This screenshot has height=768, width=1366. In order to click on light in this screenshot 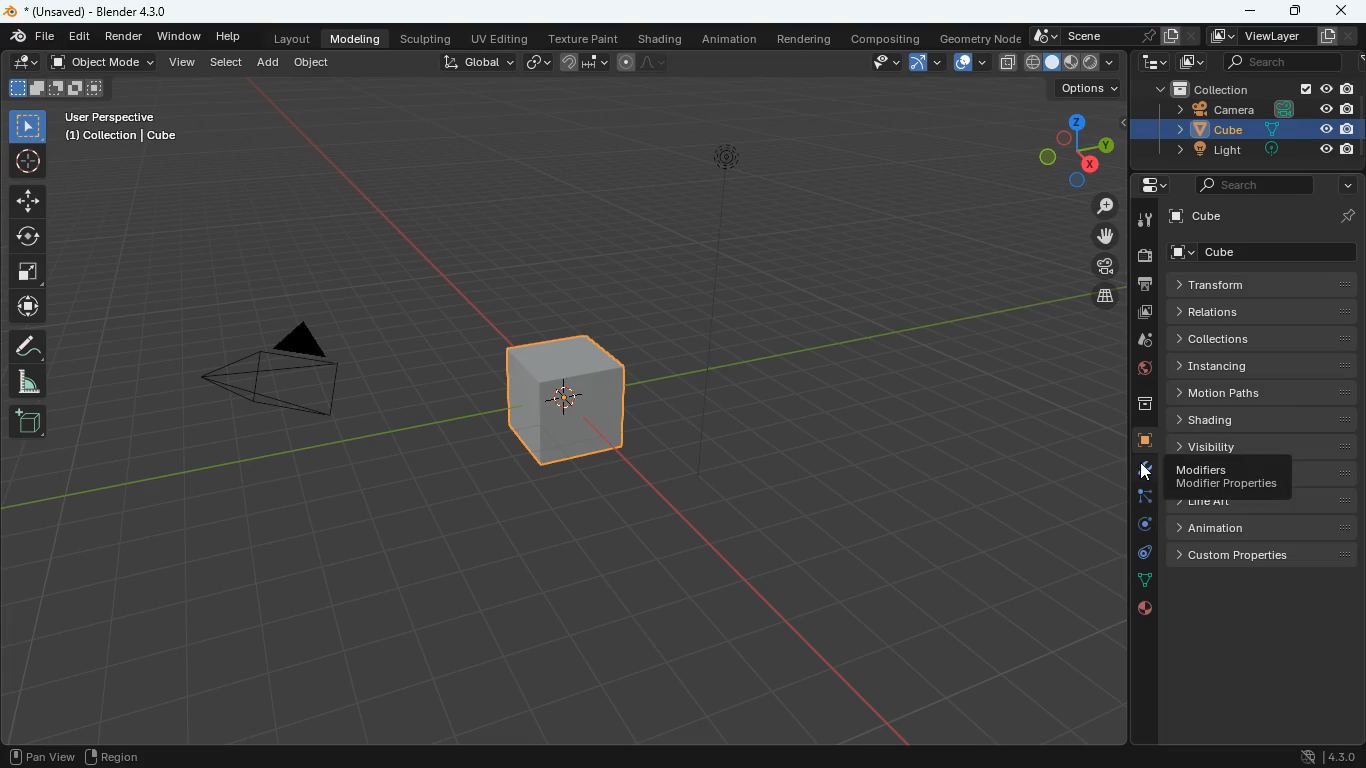, I will do `click(714, 305)`.